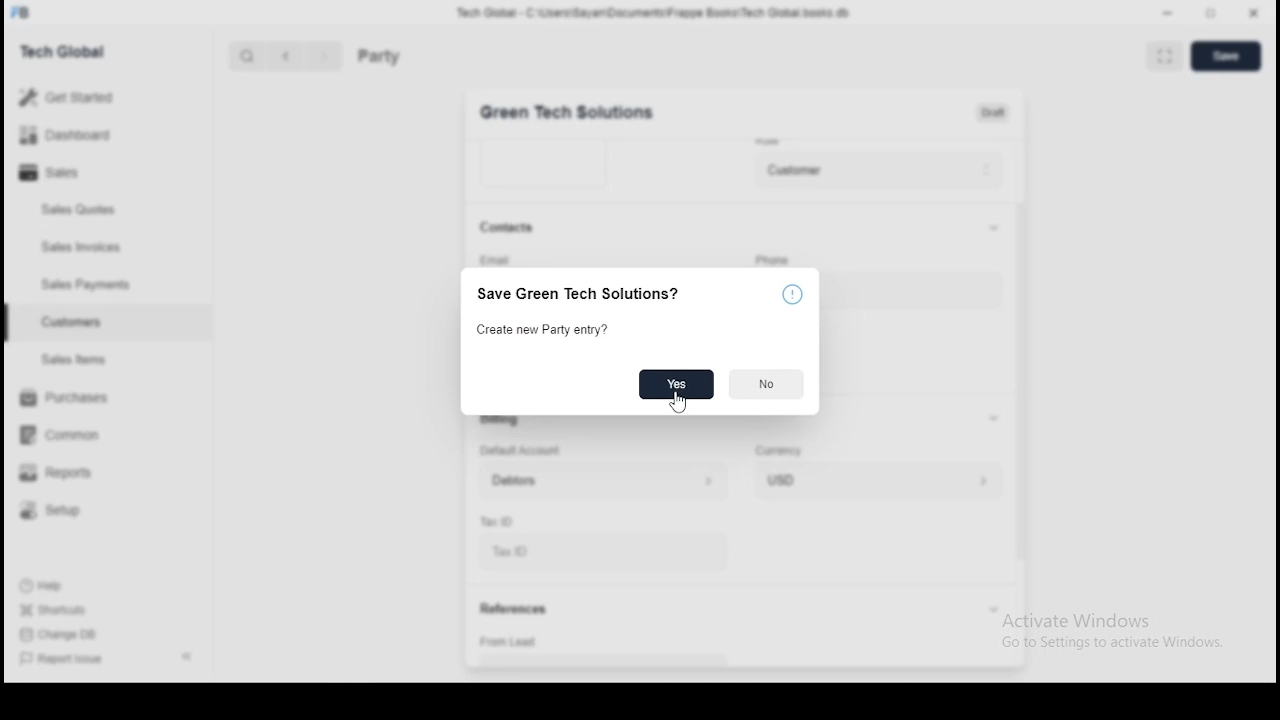 This screenshot has height=720, width=1280. What do you see at coordinates (587, 294) in the screenshot?
I see `save green tech solutions` at bounding box center [587, 294].